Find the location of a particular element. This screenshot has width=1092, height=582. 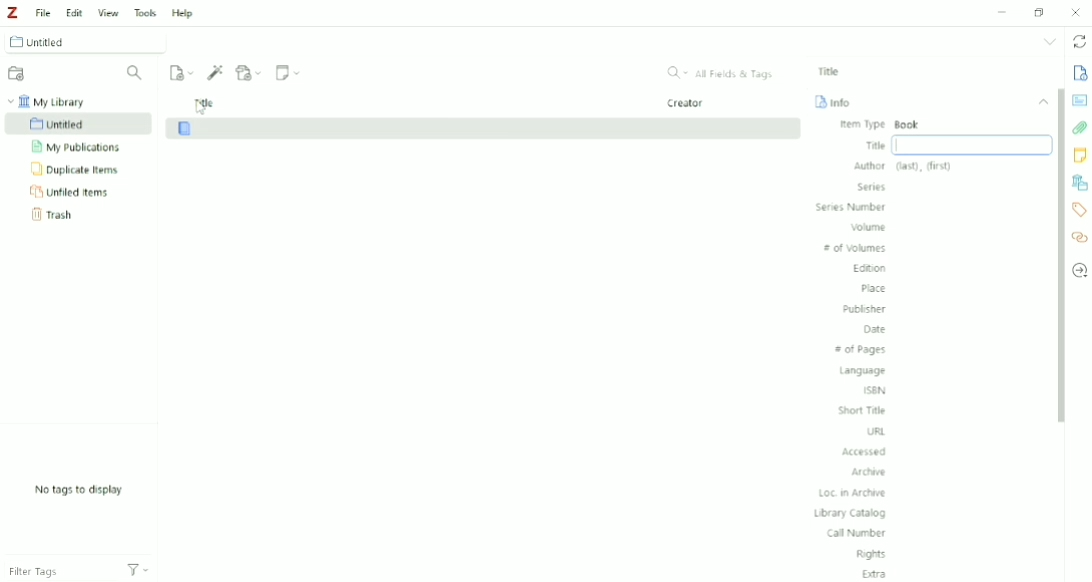

Edit is located at coordinates (72, 10).